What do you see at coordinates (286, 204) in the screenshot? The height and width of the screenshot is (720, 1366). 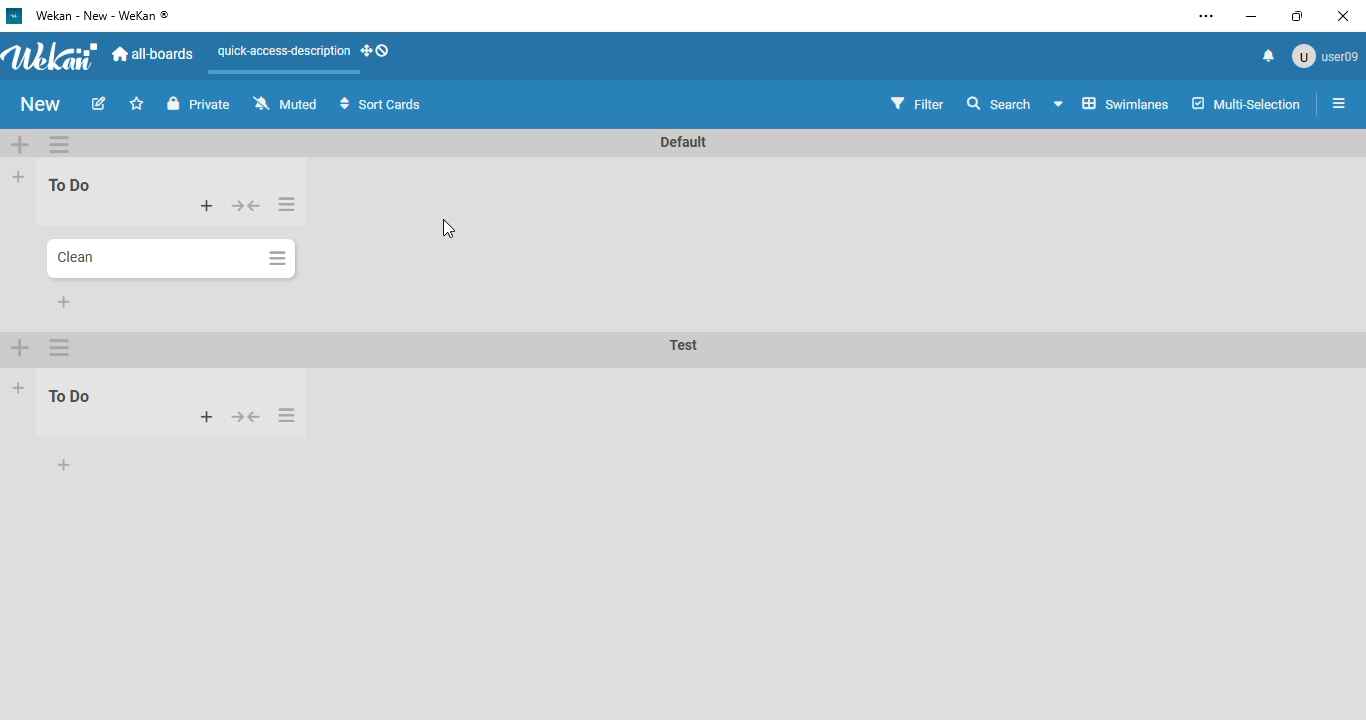 I see `list actions` at bounding box center [286, 204].